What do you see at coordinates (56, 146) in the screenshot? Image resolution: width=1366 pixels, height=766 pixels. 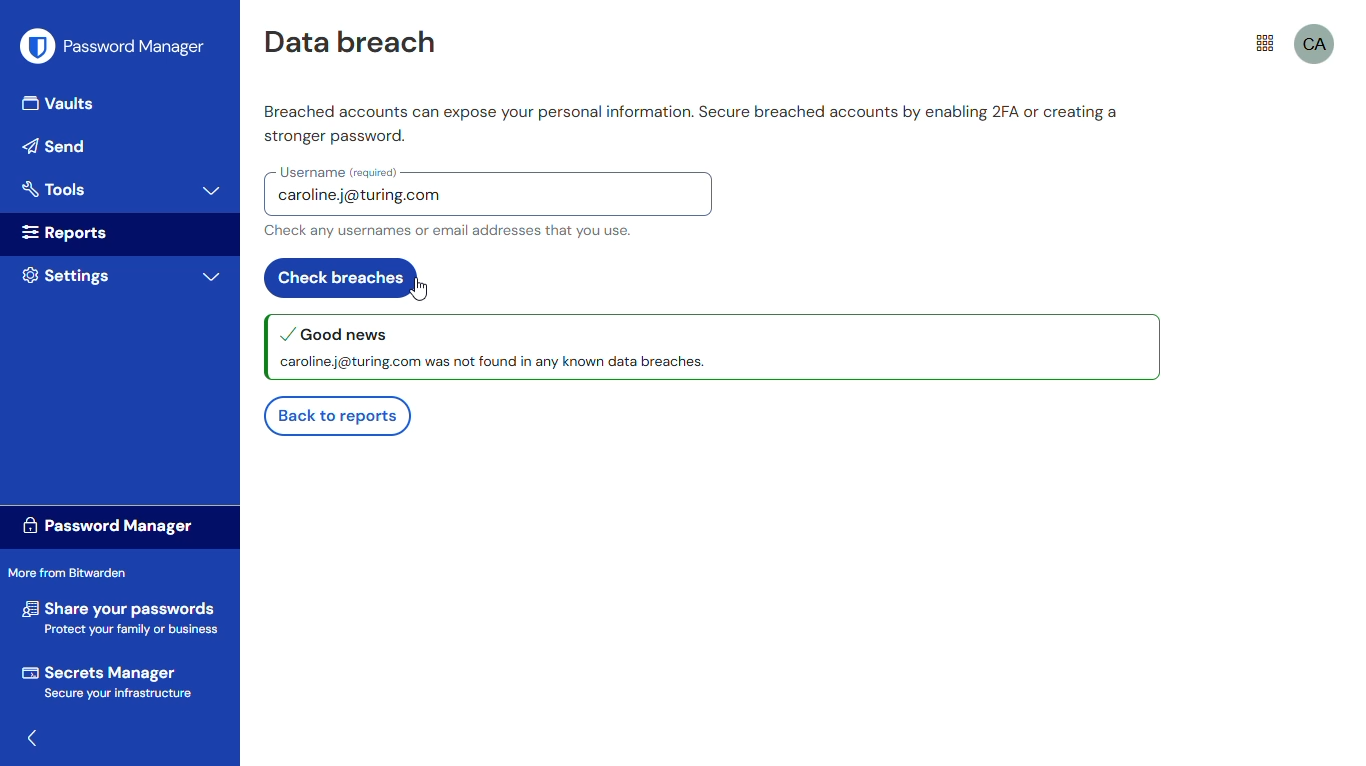 I see `send` at bounding box center [56, 146].